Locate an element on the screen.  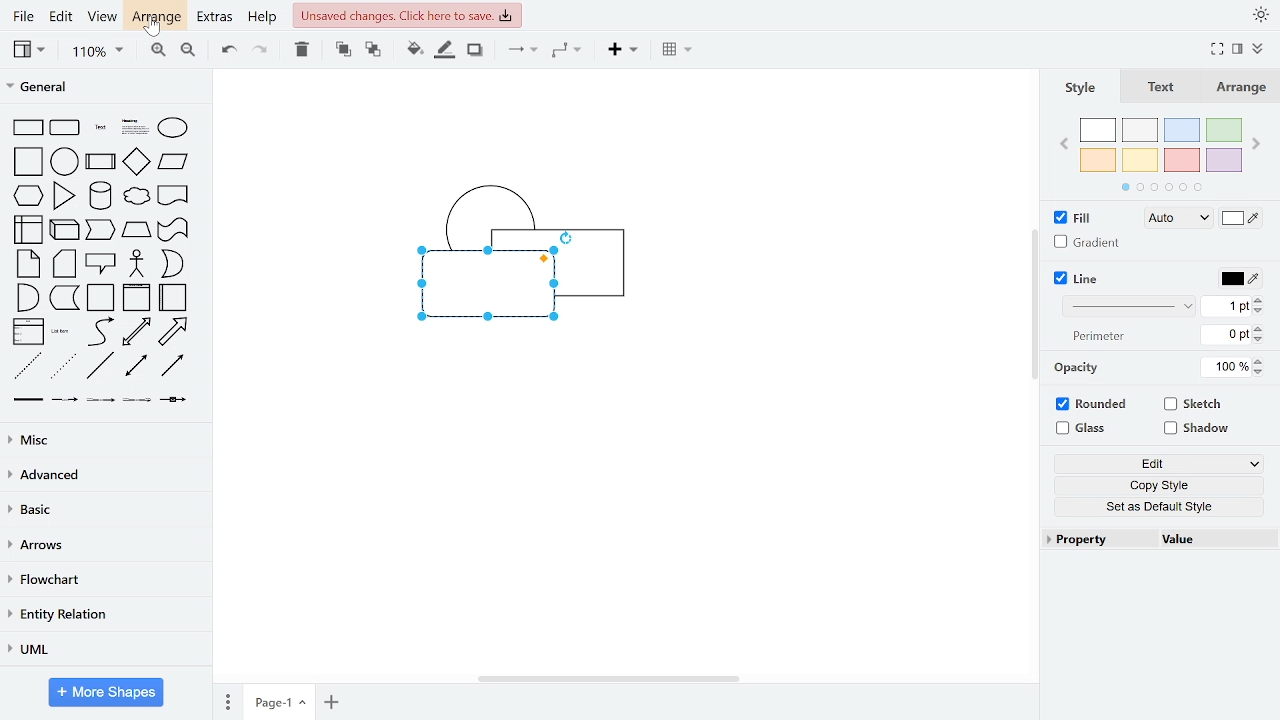
More shapes is located at coordinates (106, 691).